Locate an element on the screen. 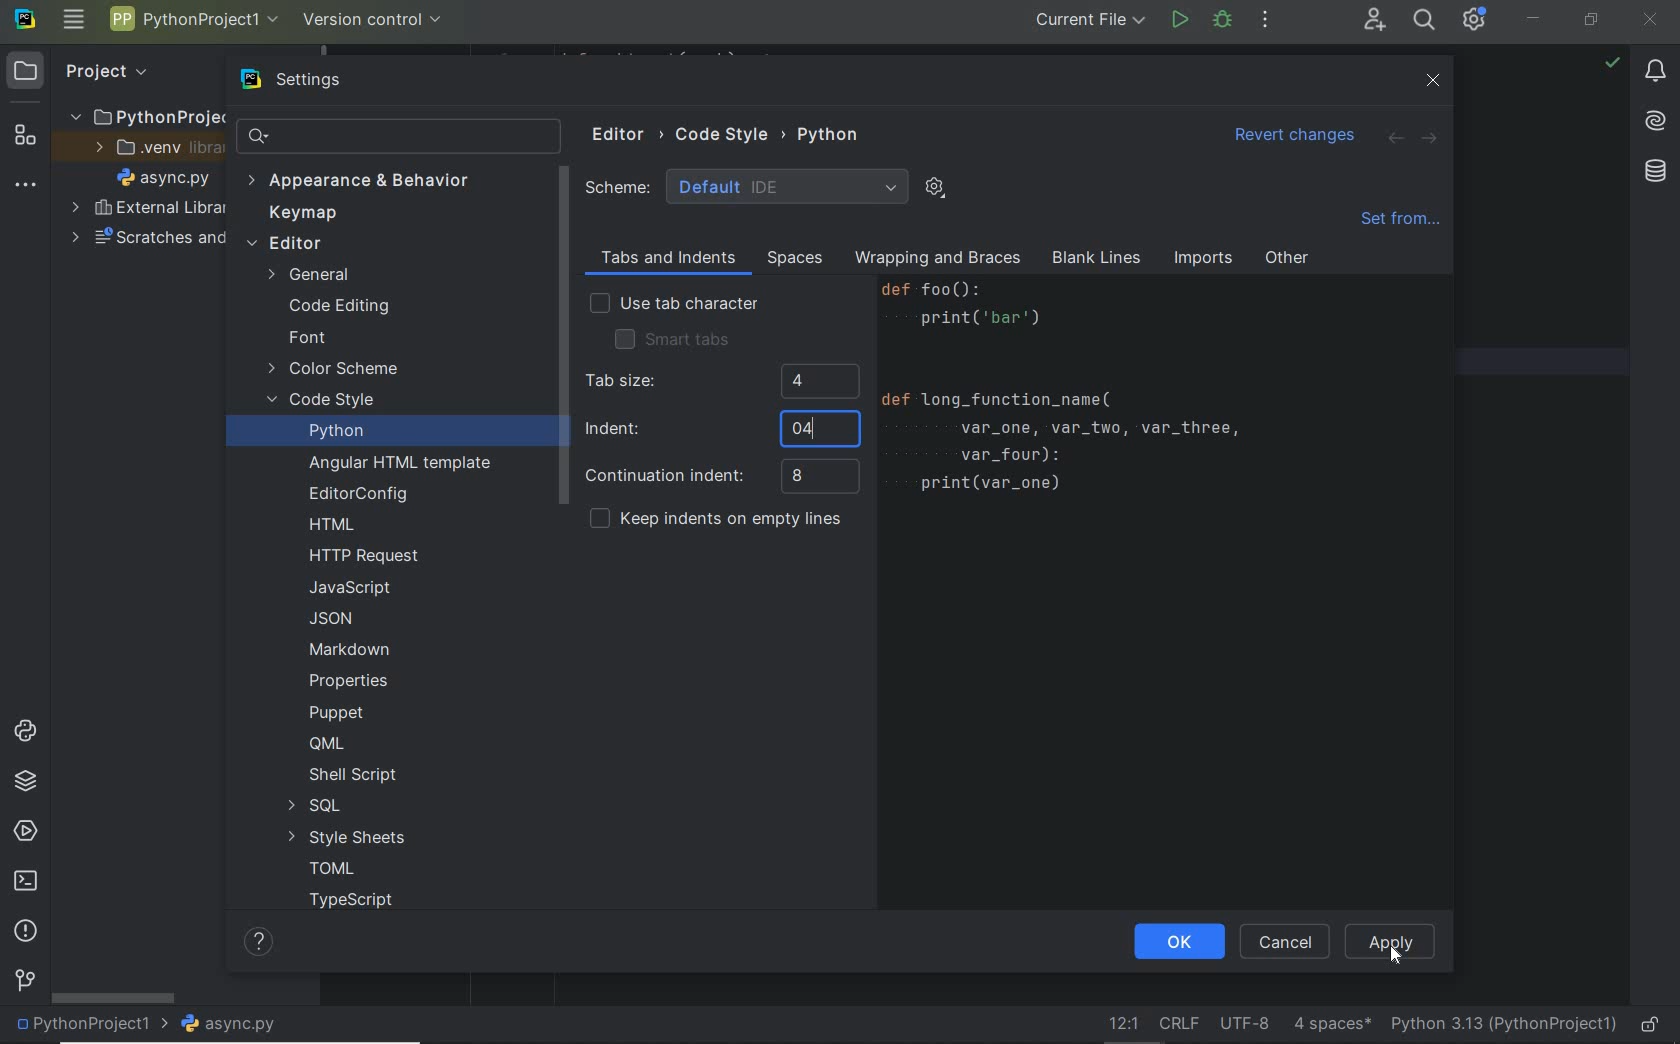  set from is located at coordinates (1399, 224).